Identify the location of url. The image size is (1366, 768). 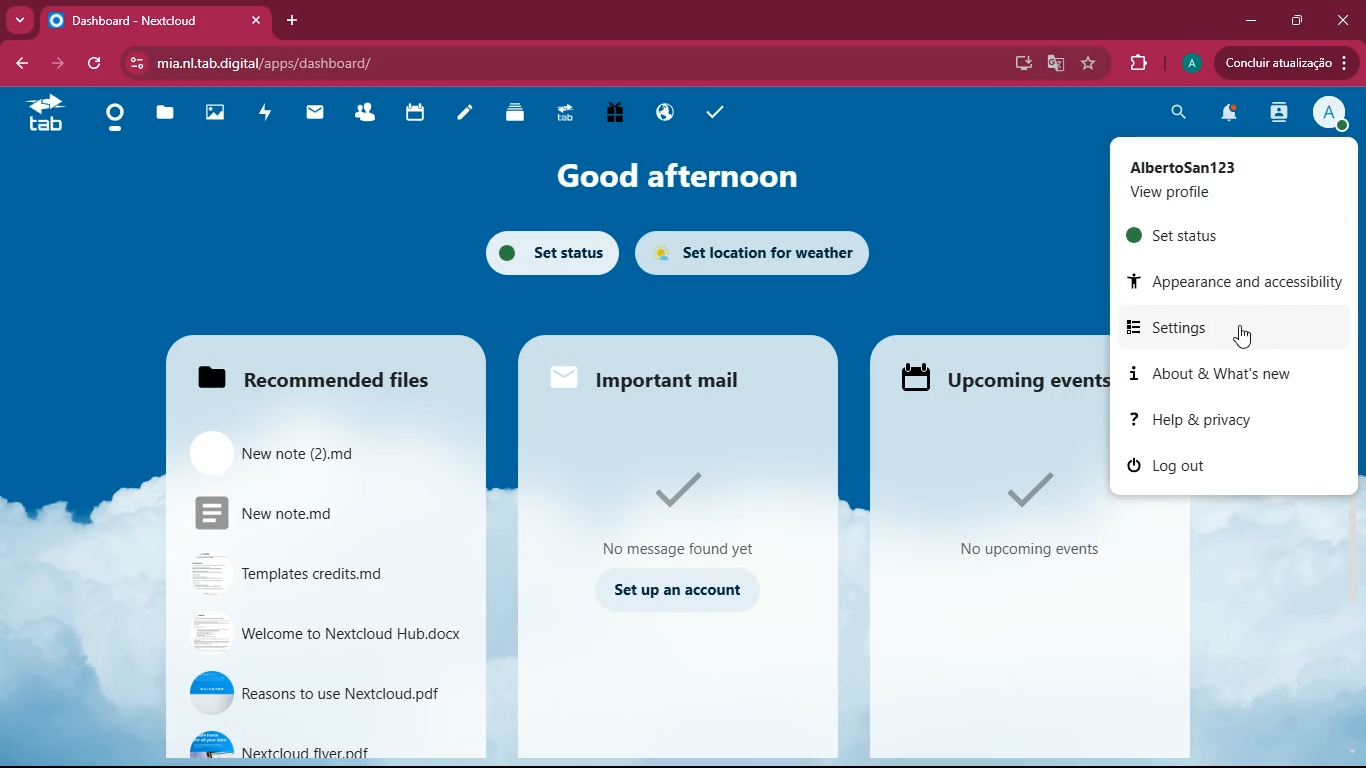
(398, 64).